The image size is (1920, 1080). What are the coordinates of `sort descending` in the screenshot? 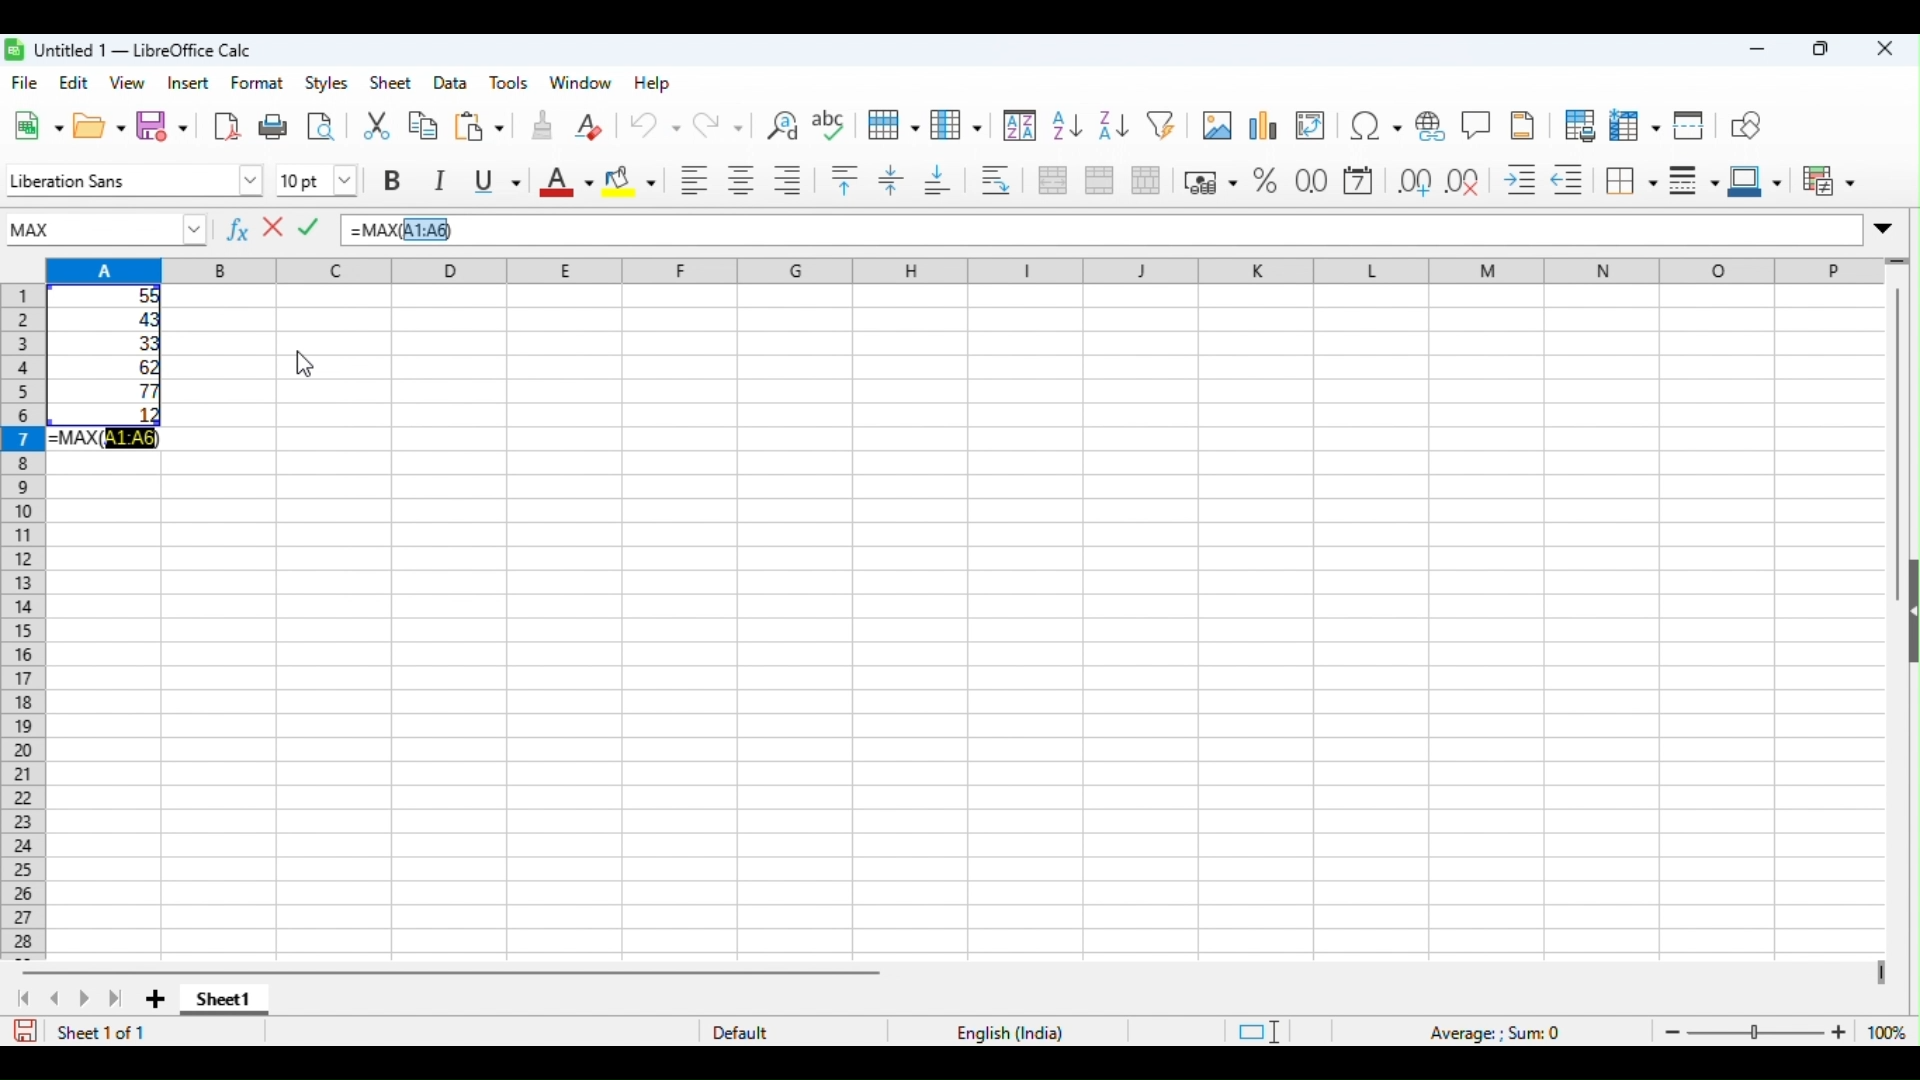 It's located at (1109, 126).